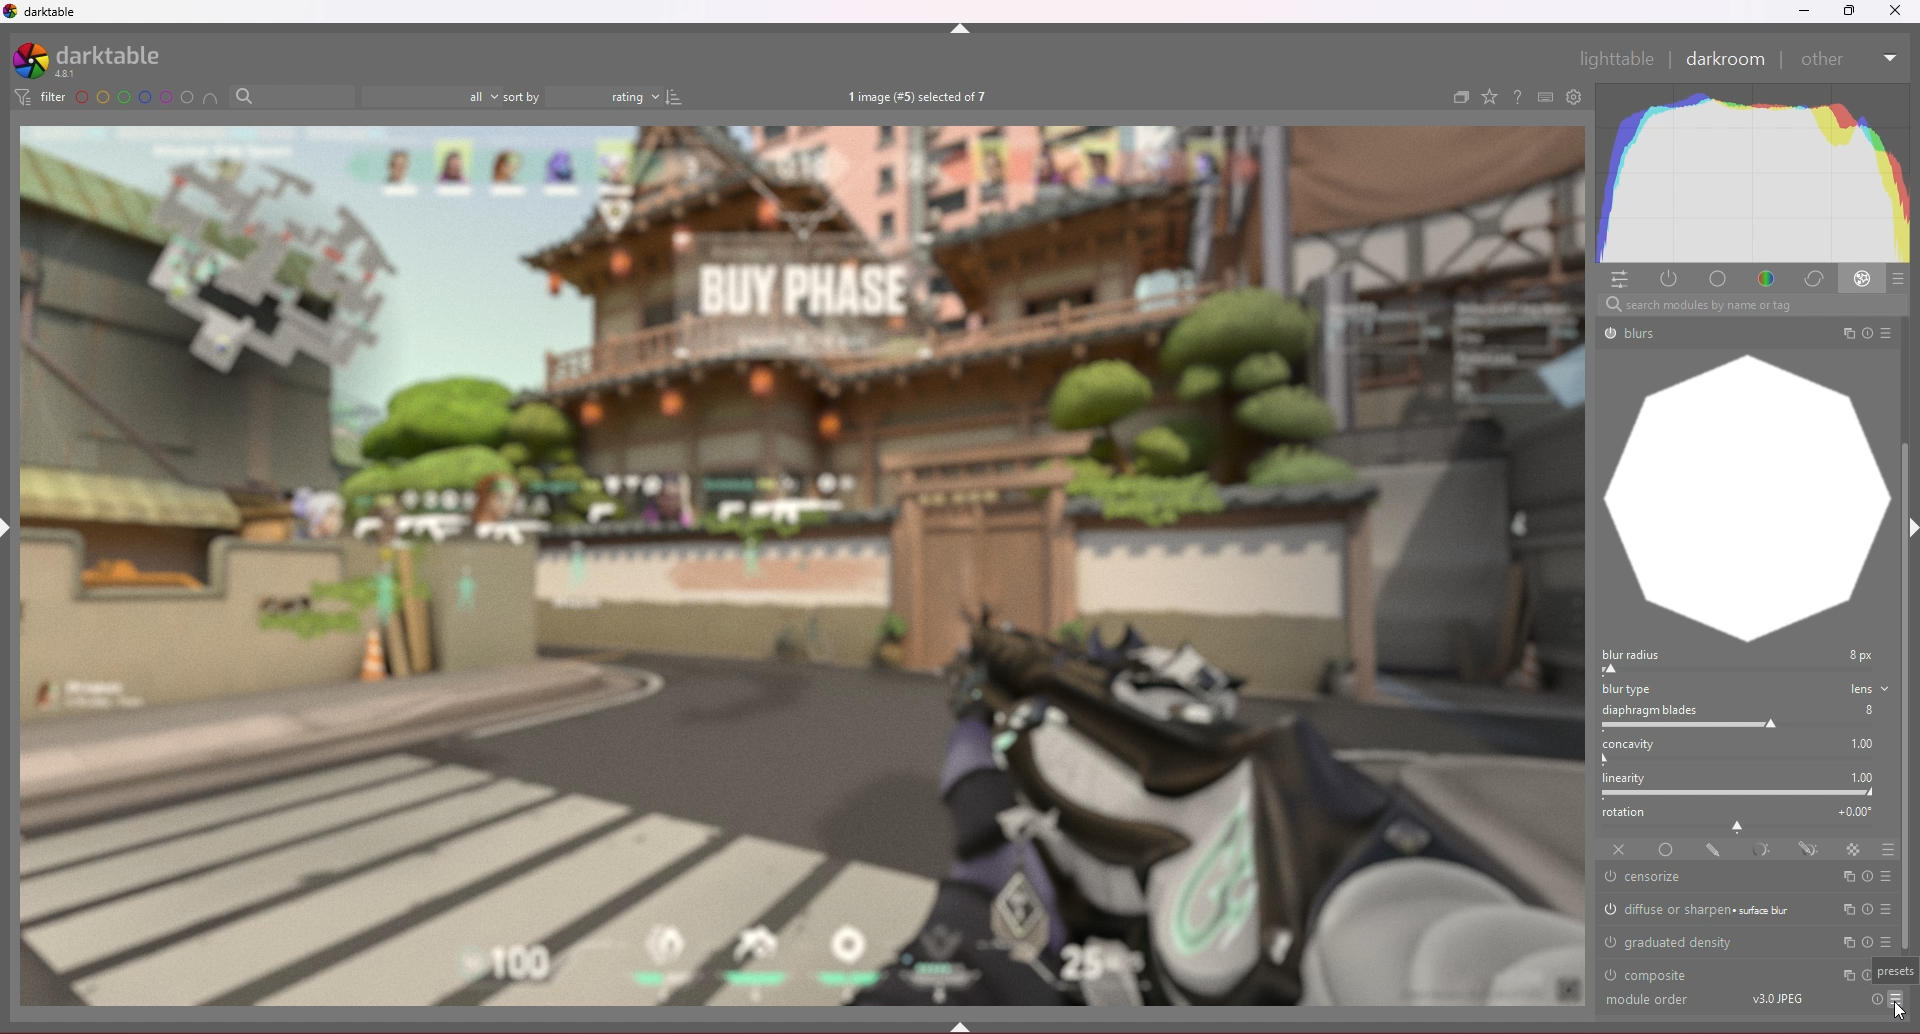 The width and height of the screenshot is (1920, 1034). What do you see at coordinates (1848, 11) in the screenshot?
I see `resize` at bounding box center [1848, 11].